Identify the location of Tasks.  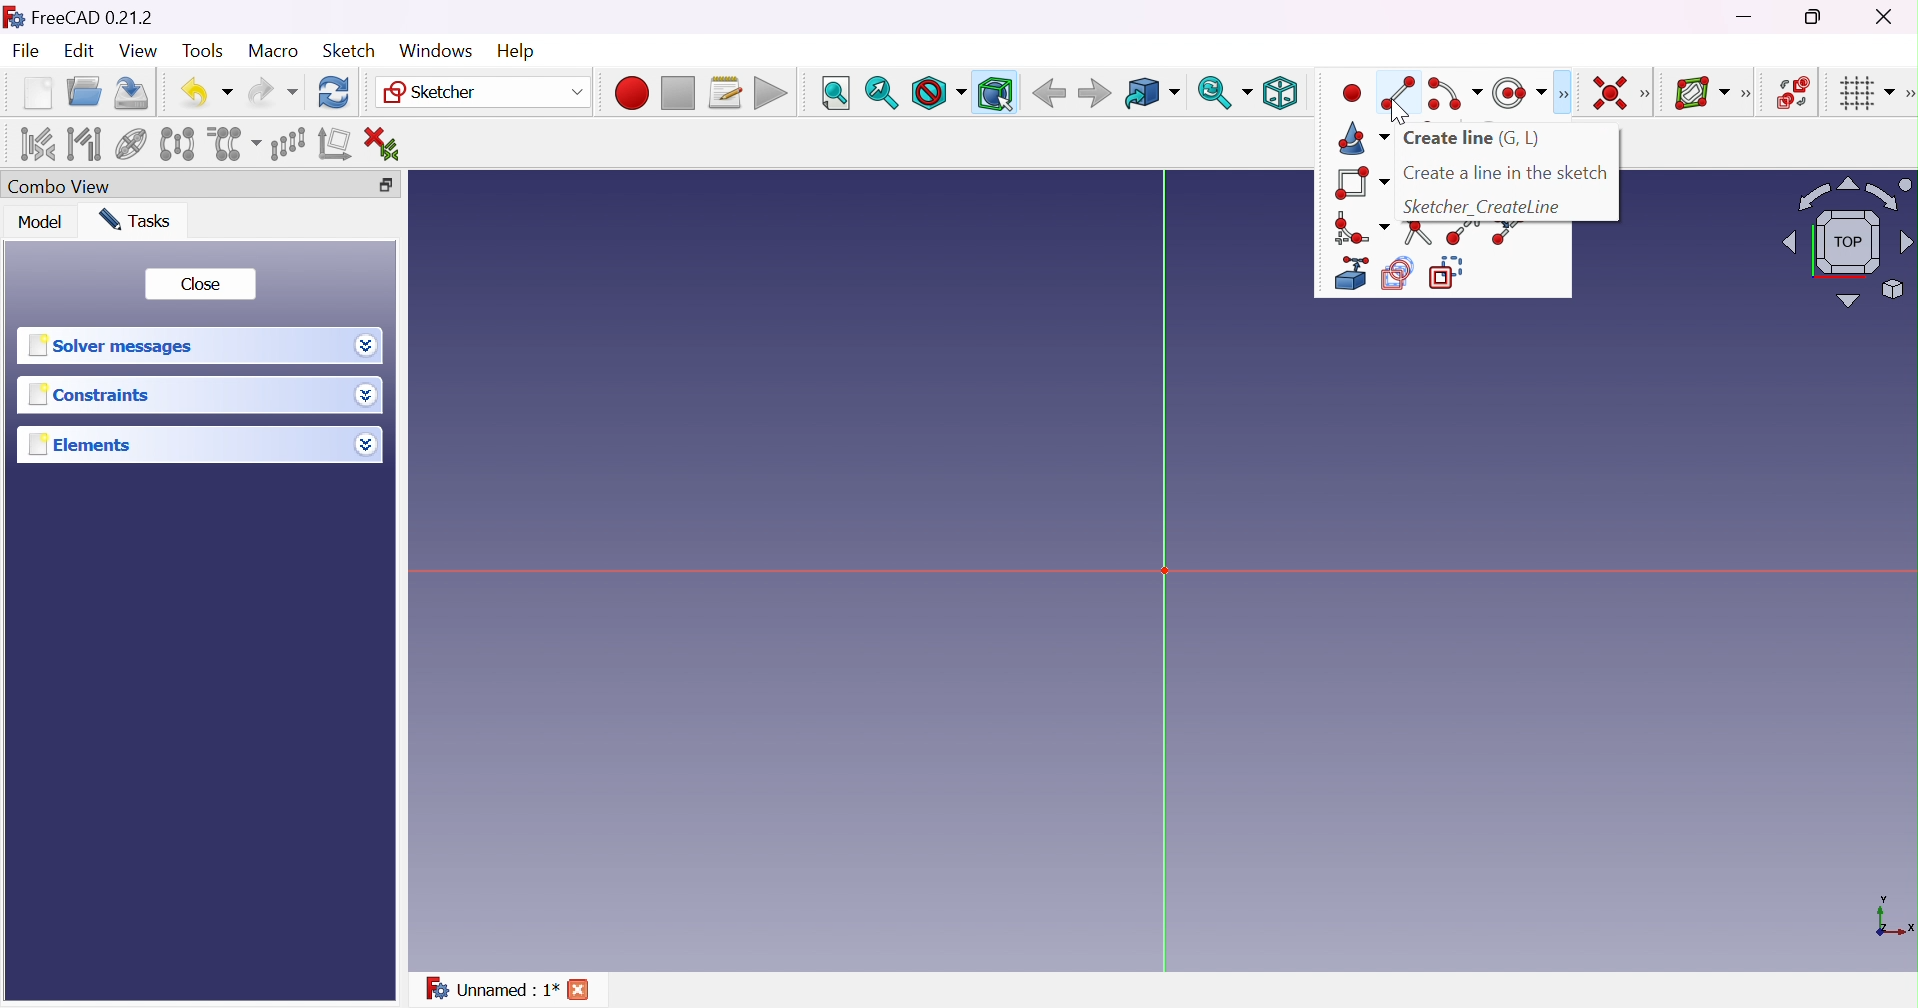
(142, 220).